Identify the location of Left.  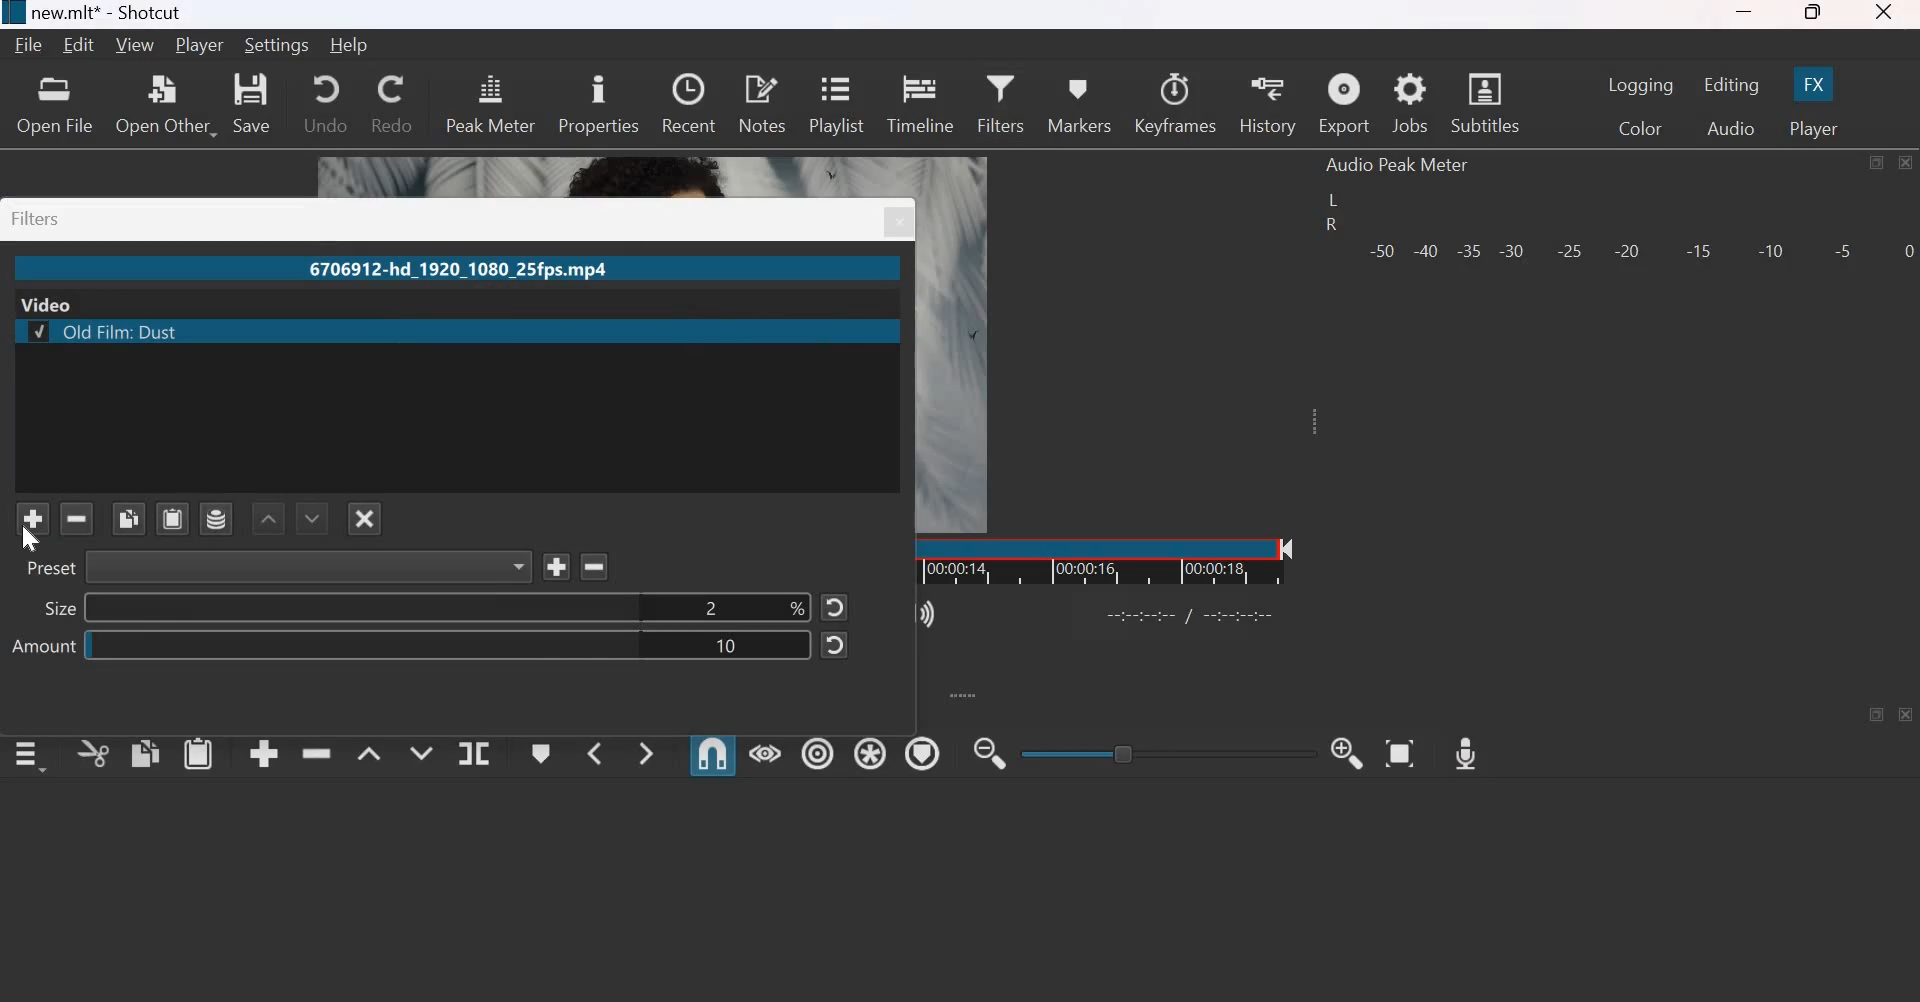
(1332, 199).